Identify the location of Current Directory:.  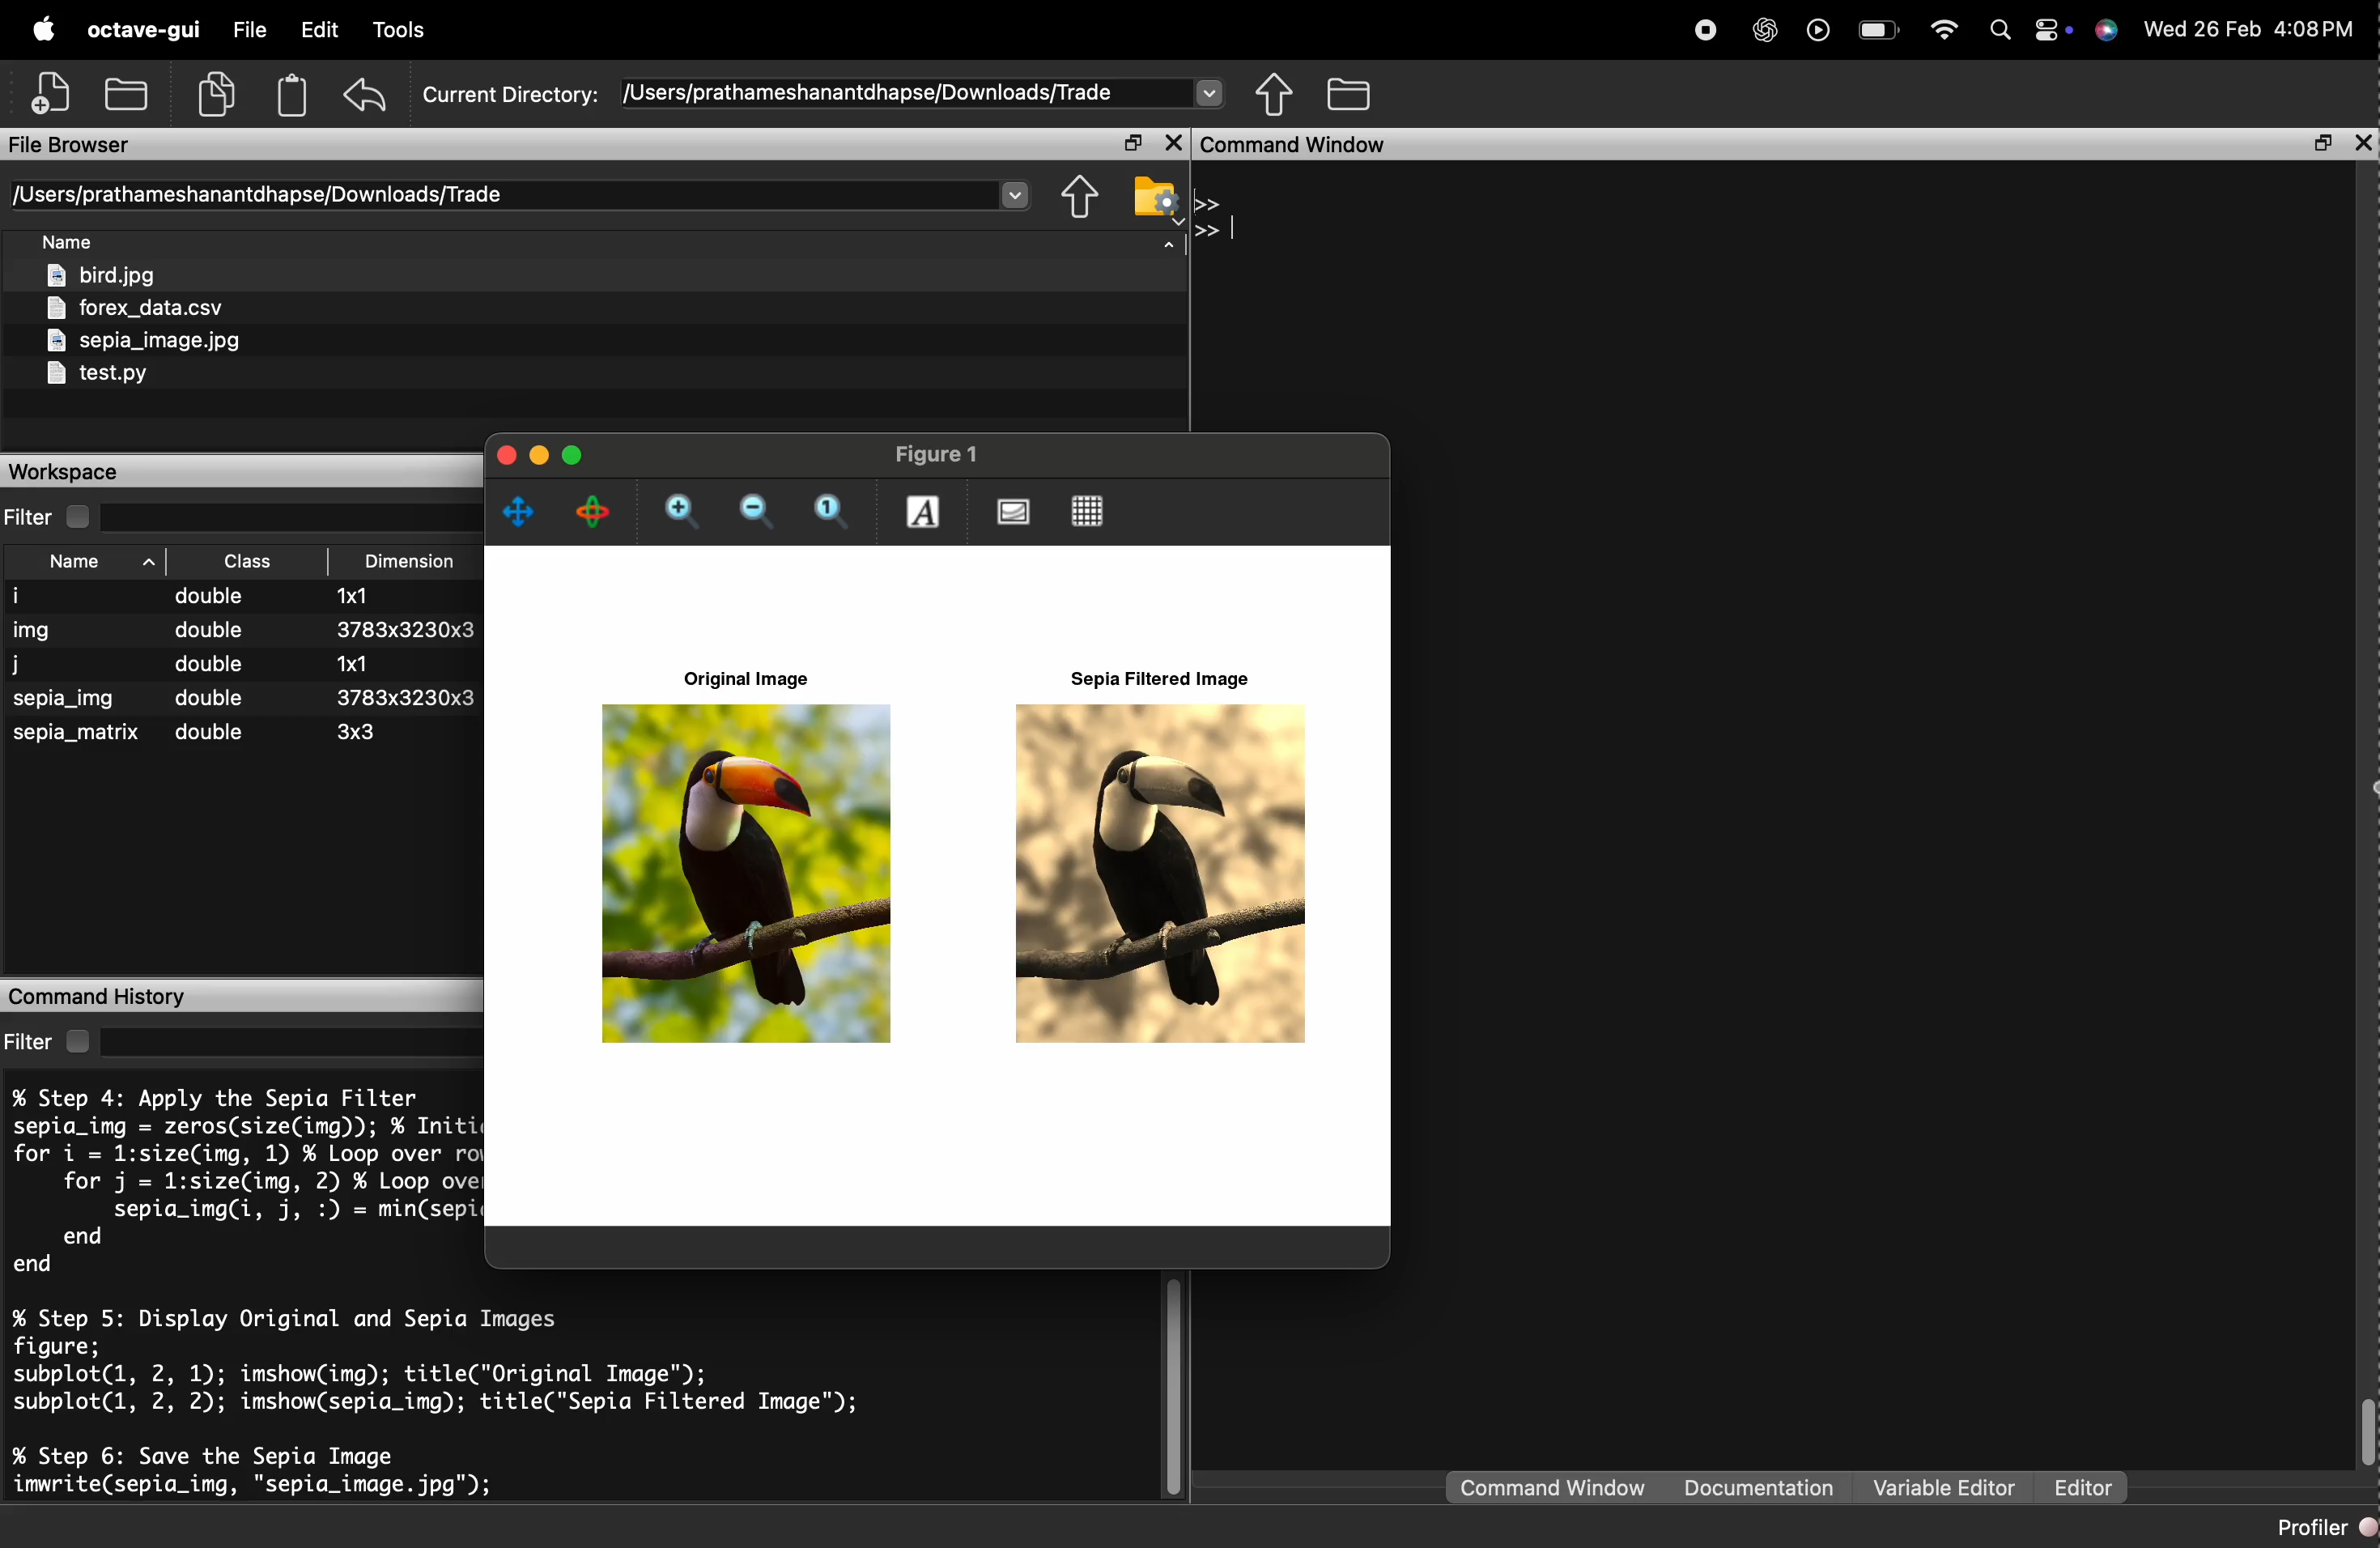
(509, 96).